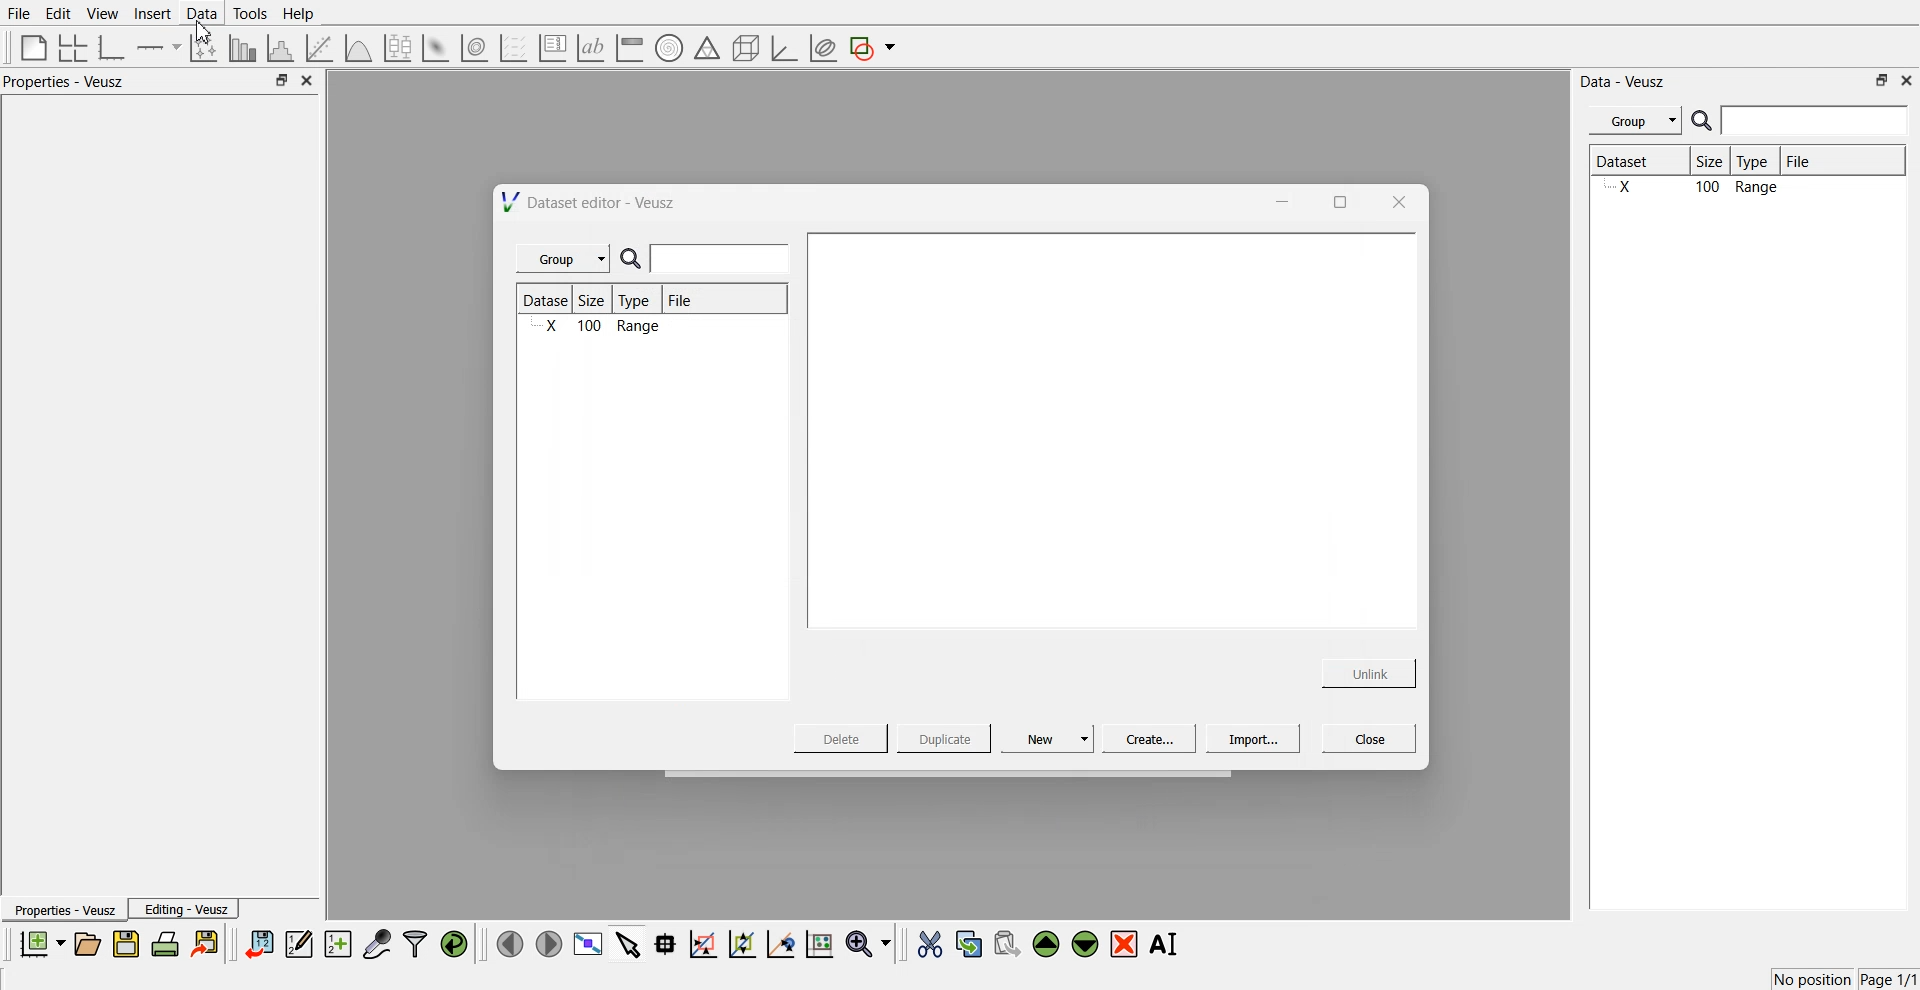 The height and width of the screenshot is (990, 1920). Describe the element at coordinates (640, 300) in the screenshot. I see `Type` at that location.